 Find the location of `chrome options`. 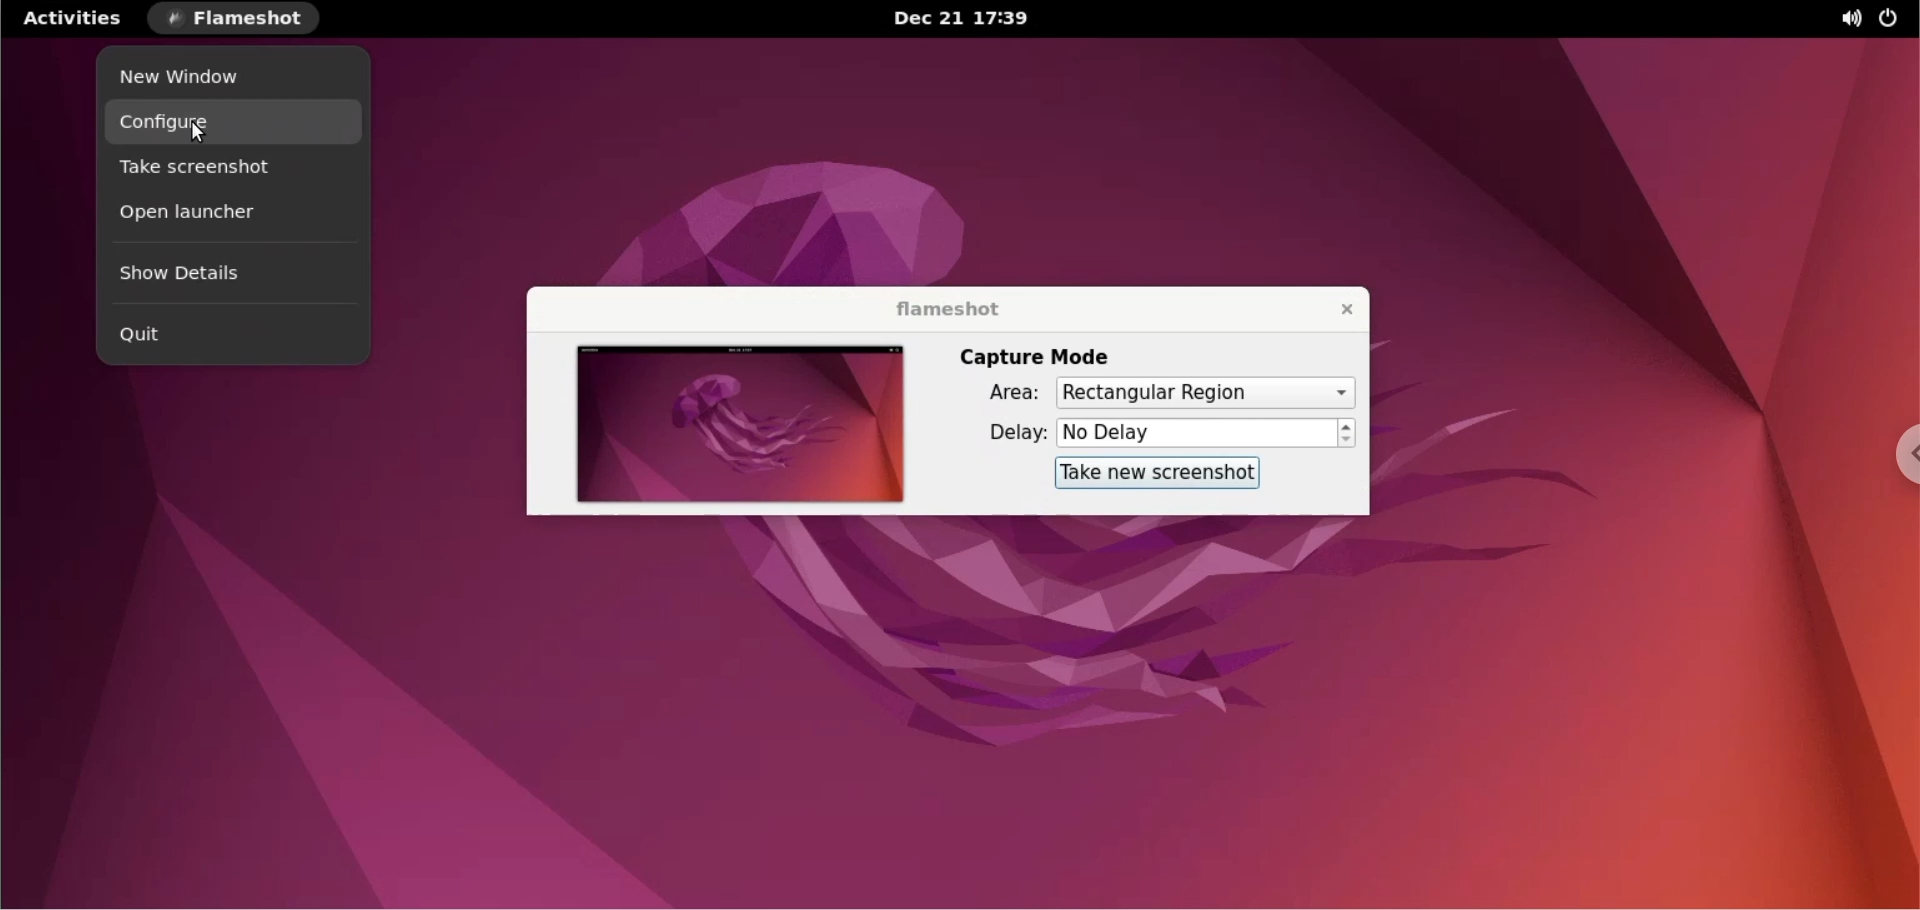

chrome options is located at coordinates (1898, 456).